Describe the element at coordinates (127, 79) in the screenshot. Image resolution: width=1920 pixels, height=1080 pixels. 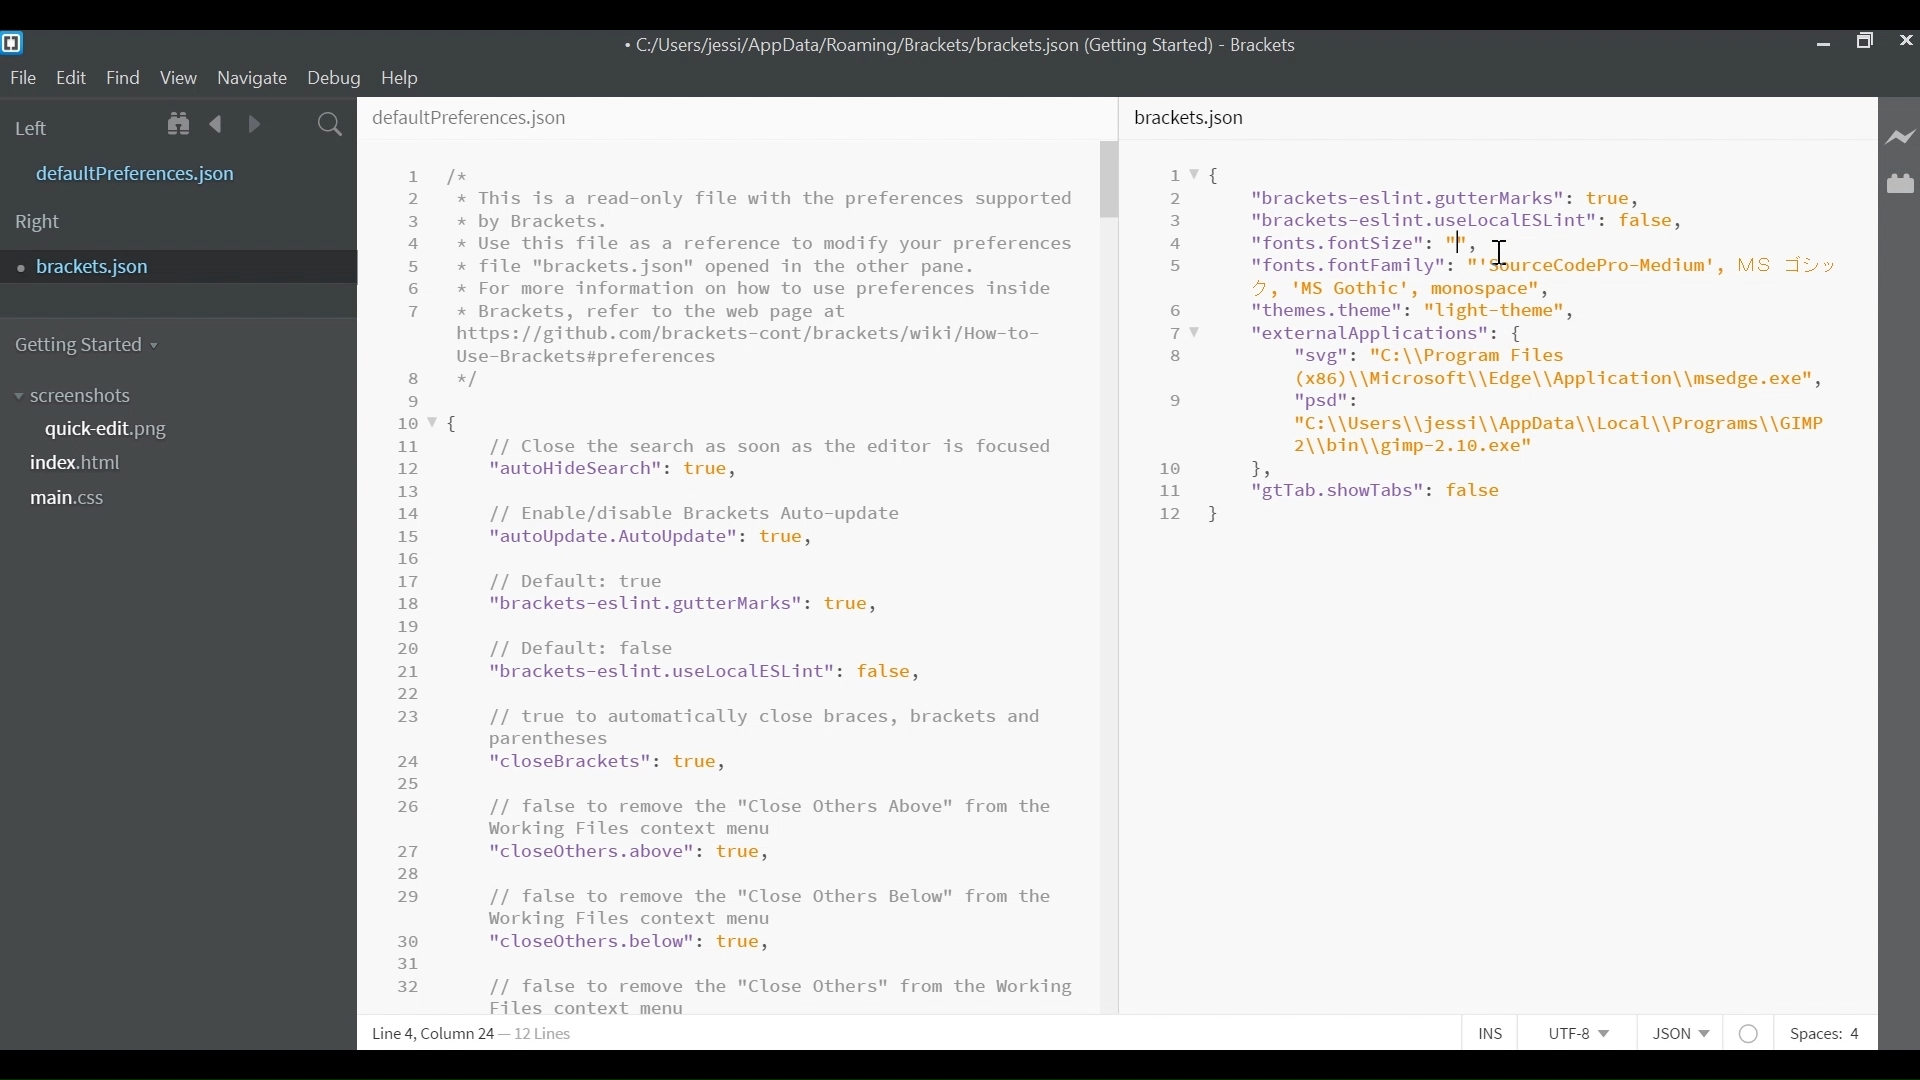
I see `Find` at that location.